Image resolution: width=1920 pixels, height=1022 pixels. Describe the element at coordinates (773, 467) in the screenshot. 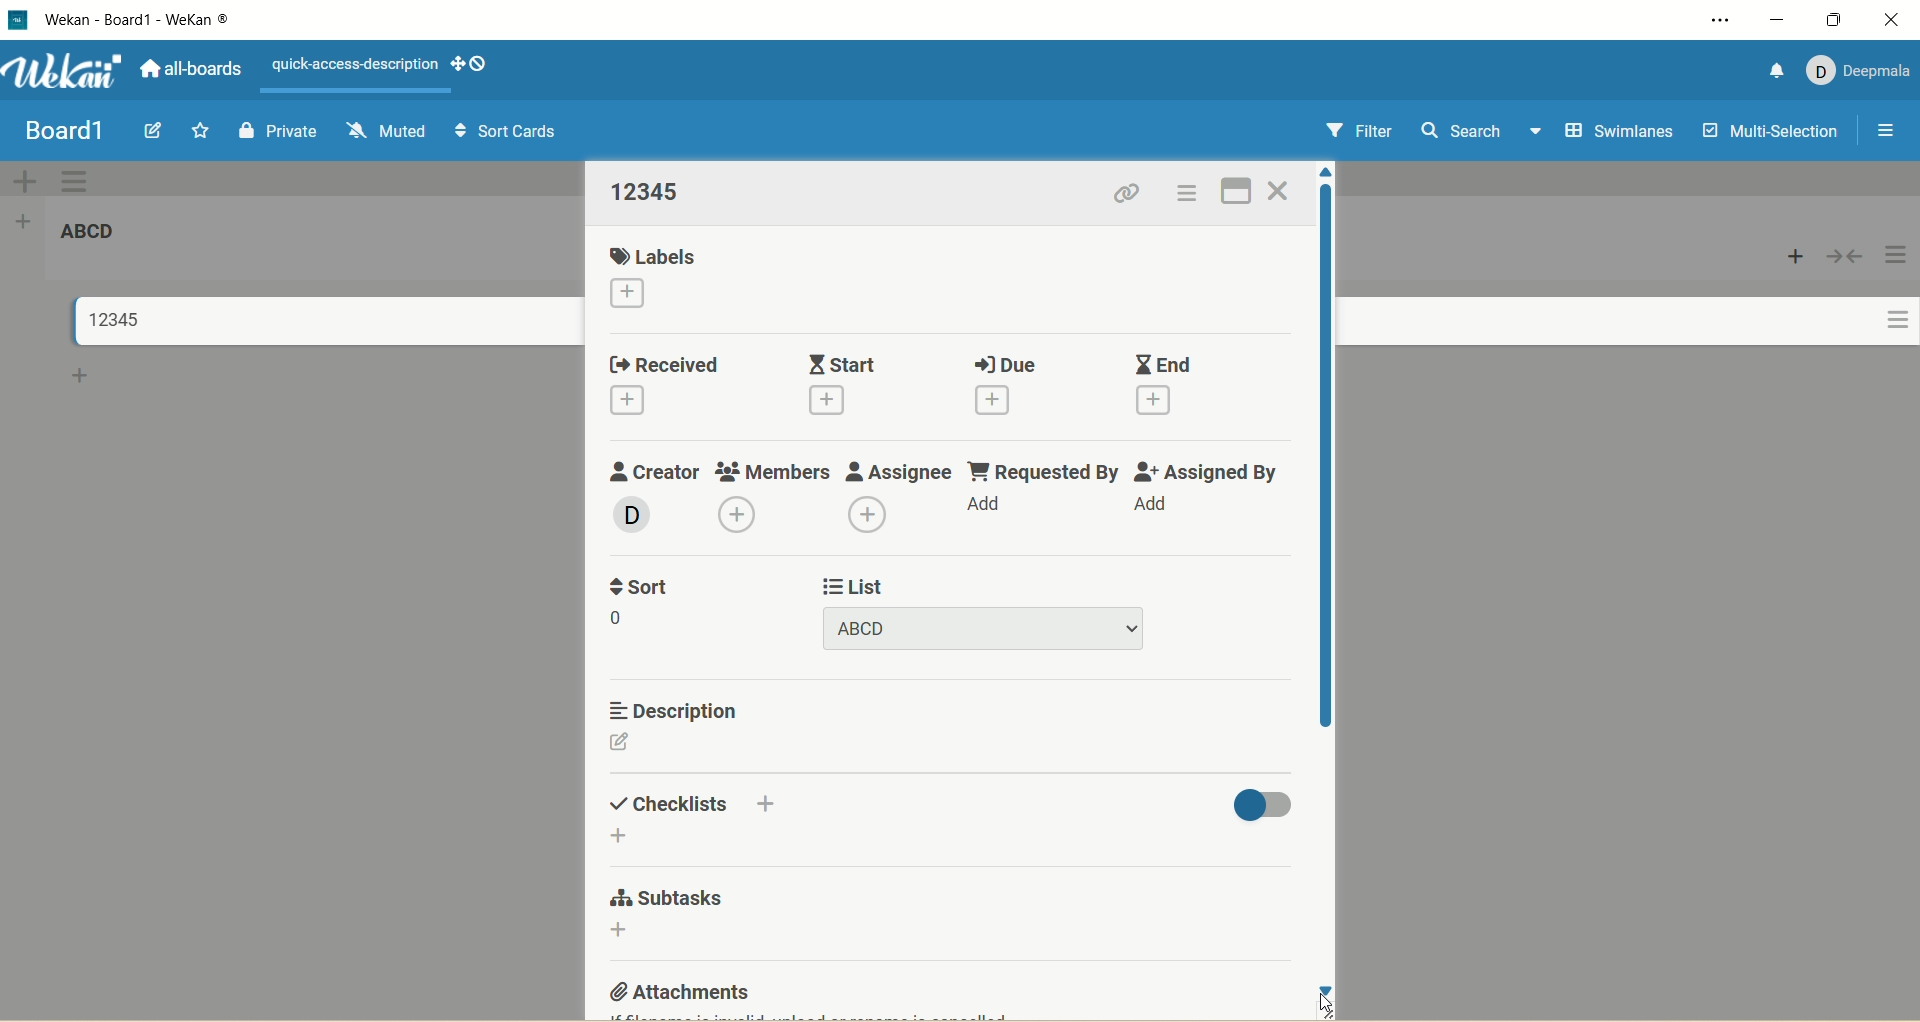

I see `members` at that location.